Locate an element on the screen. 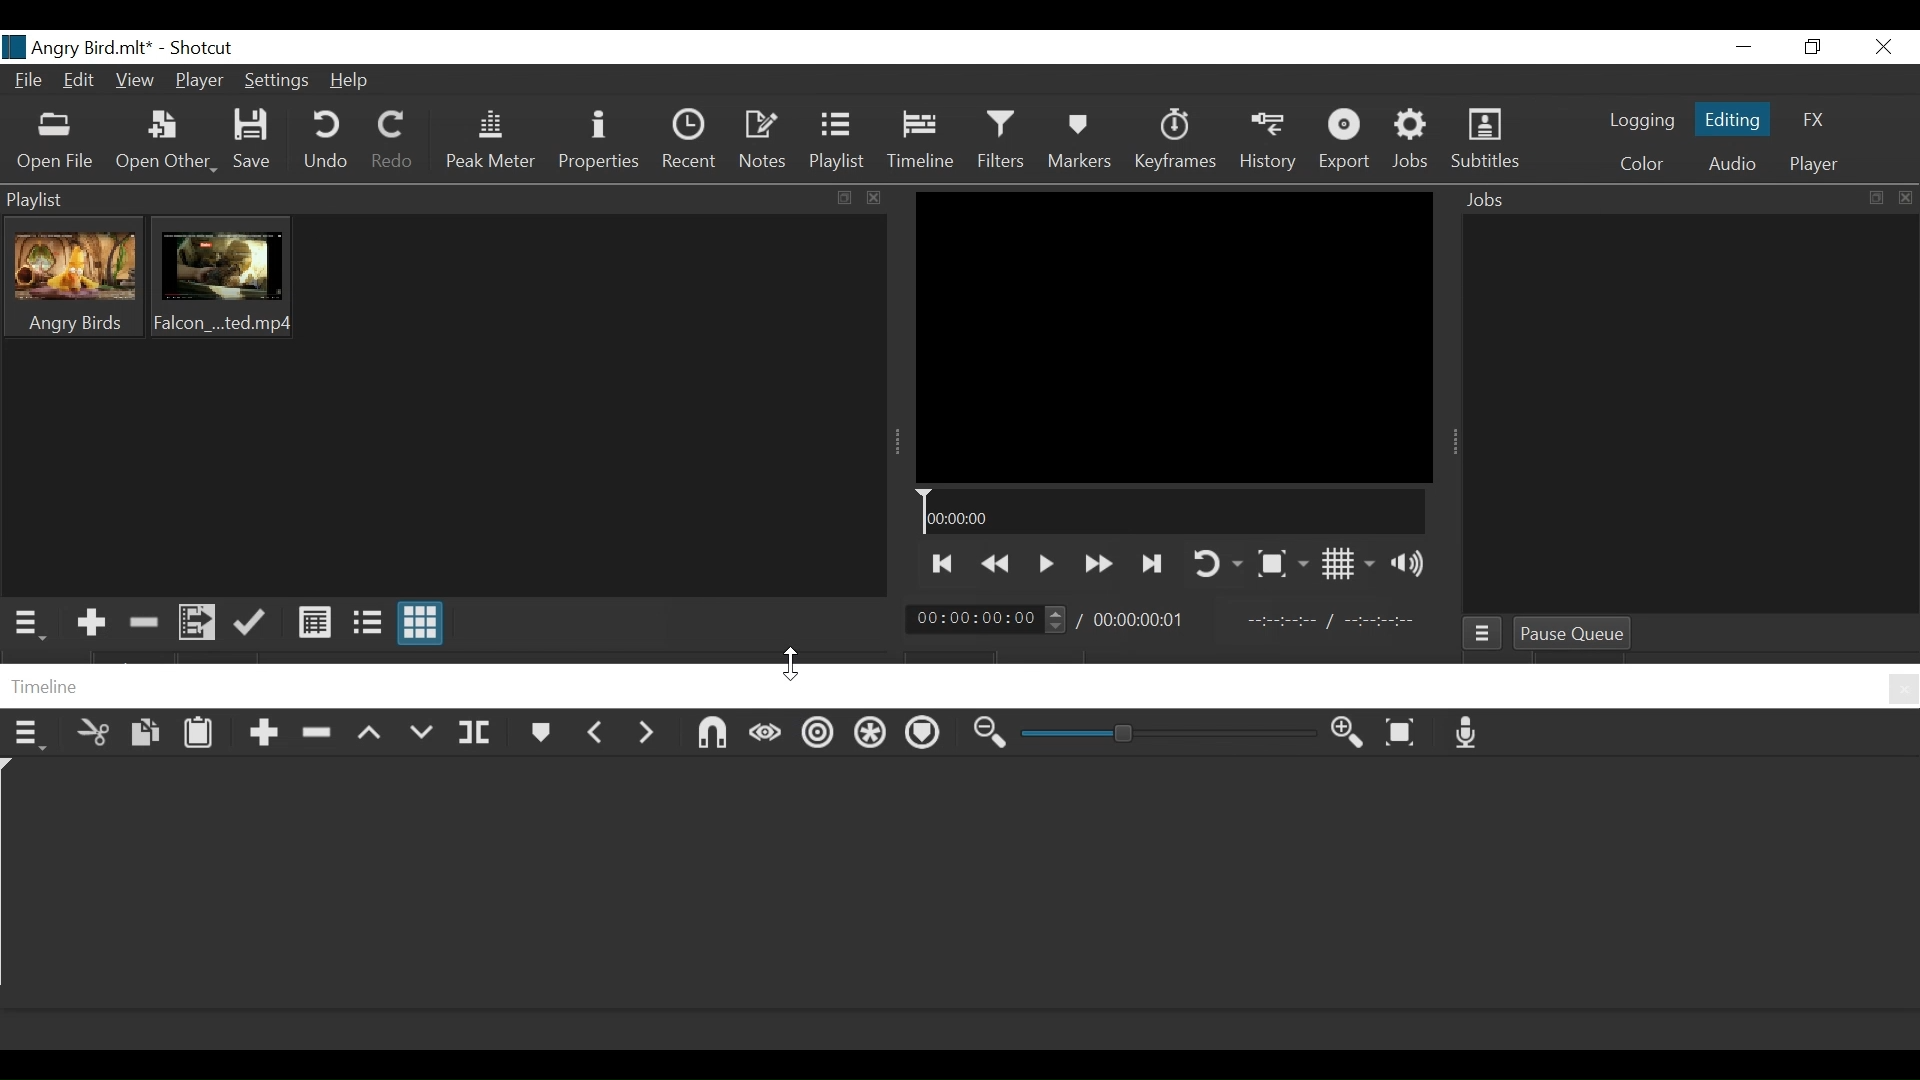  Player is located at coordinates (1810, 165).